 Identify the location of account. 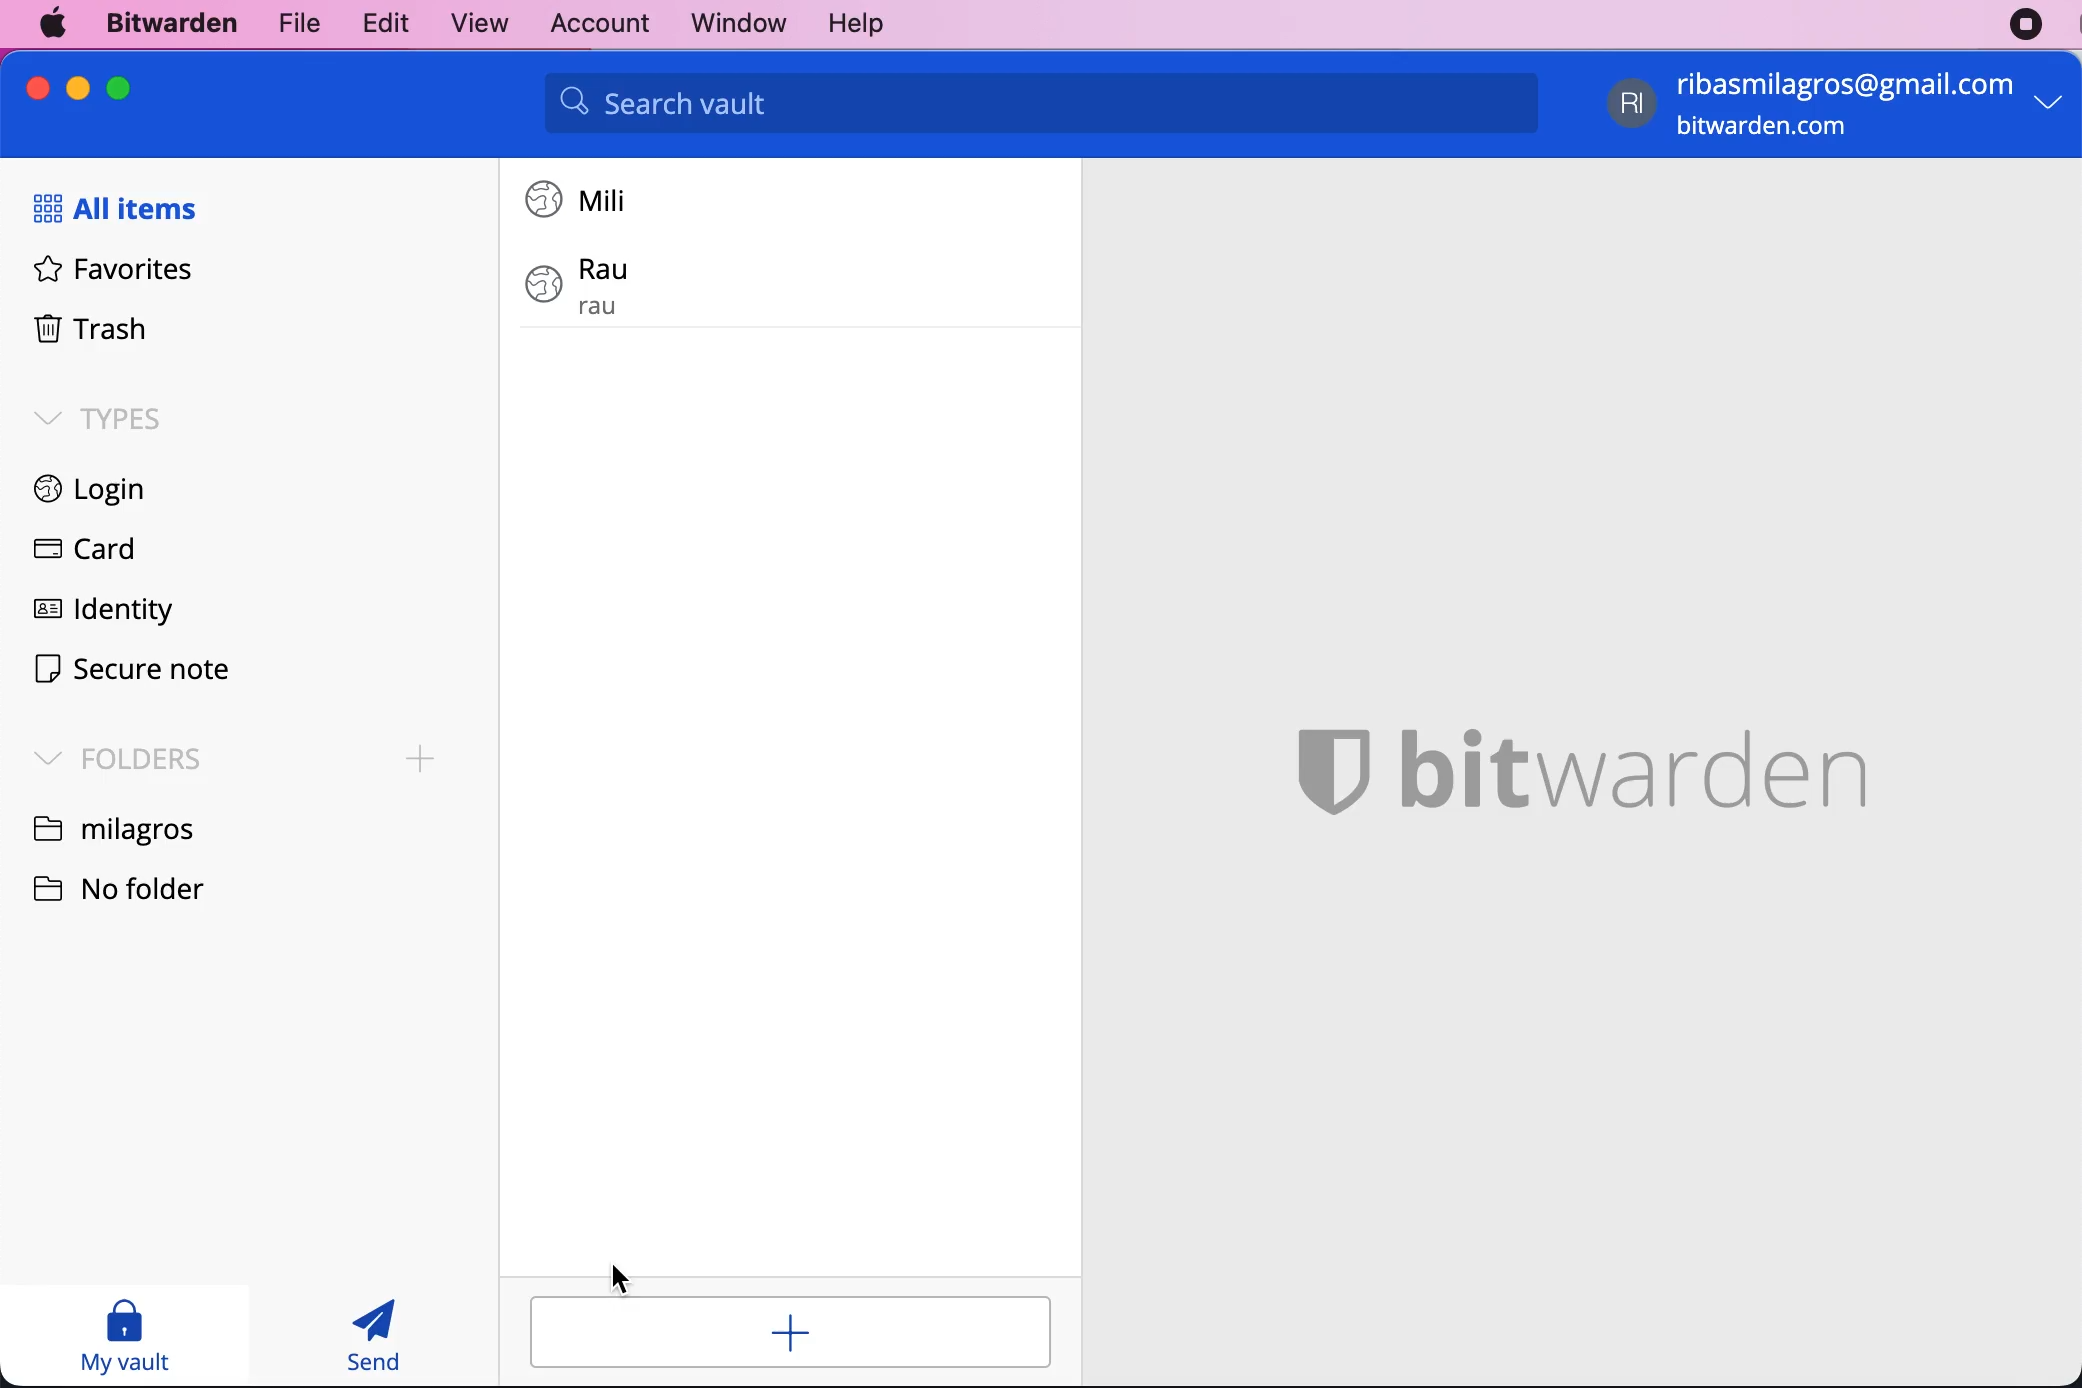
(592, 21).